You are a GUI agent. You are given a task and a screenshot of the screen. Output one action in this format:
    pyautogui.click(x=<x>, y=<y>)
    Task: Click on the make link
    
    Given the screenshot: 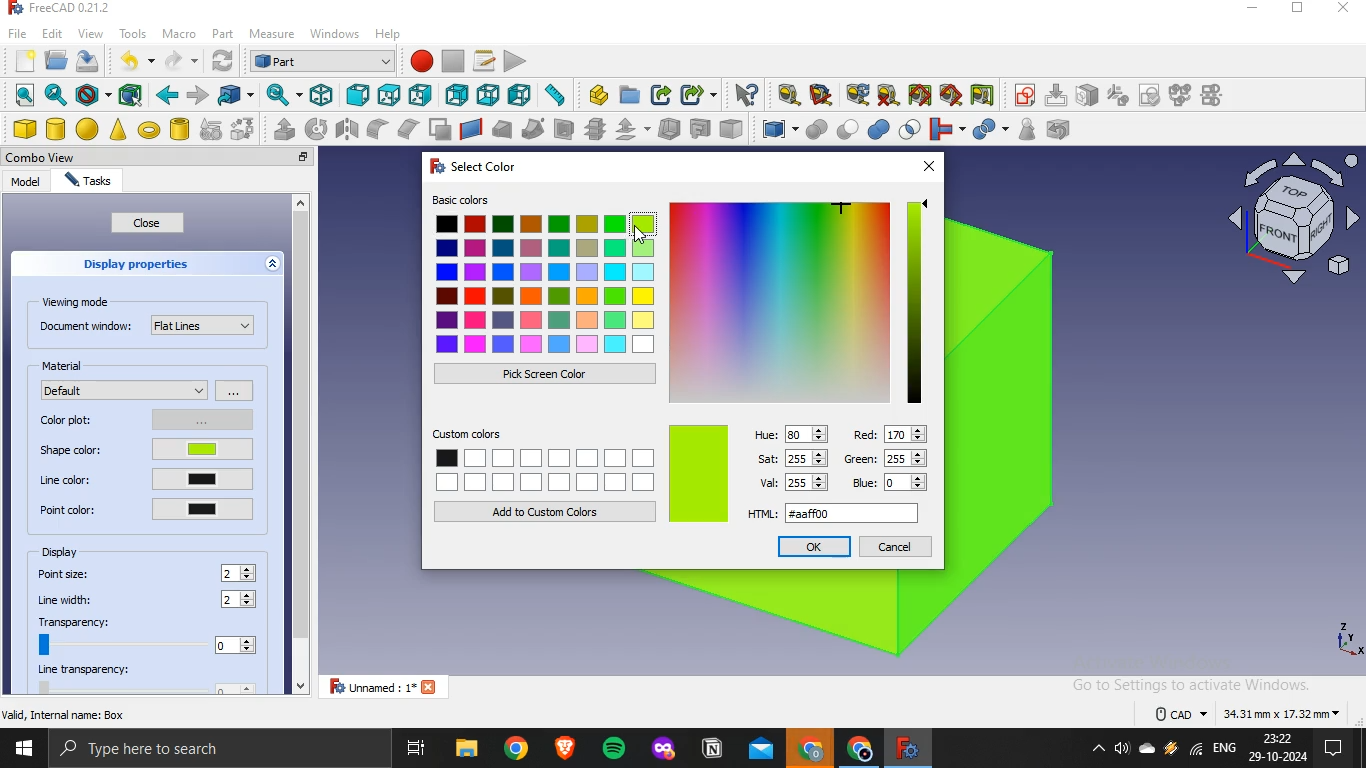 What is the action you would take?
    pyautogui.click(x=662, y=95)
    